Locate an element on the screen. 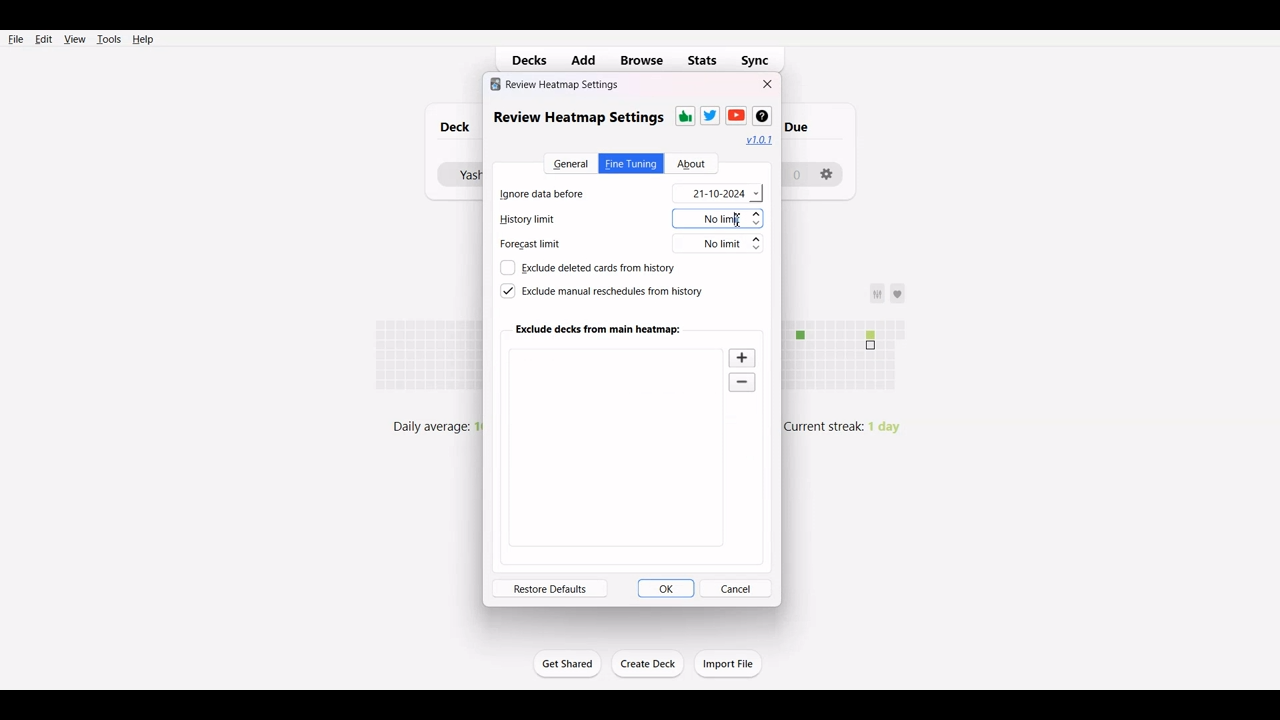 The height and width of the screenshot is (720, 1280). OK is located at coordinates (666, 588).